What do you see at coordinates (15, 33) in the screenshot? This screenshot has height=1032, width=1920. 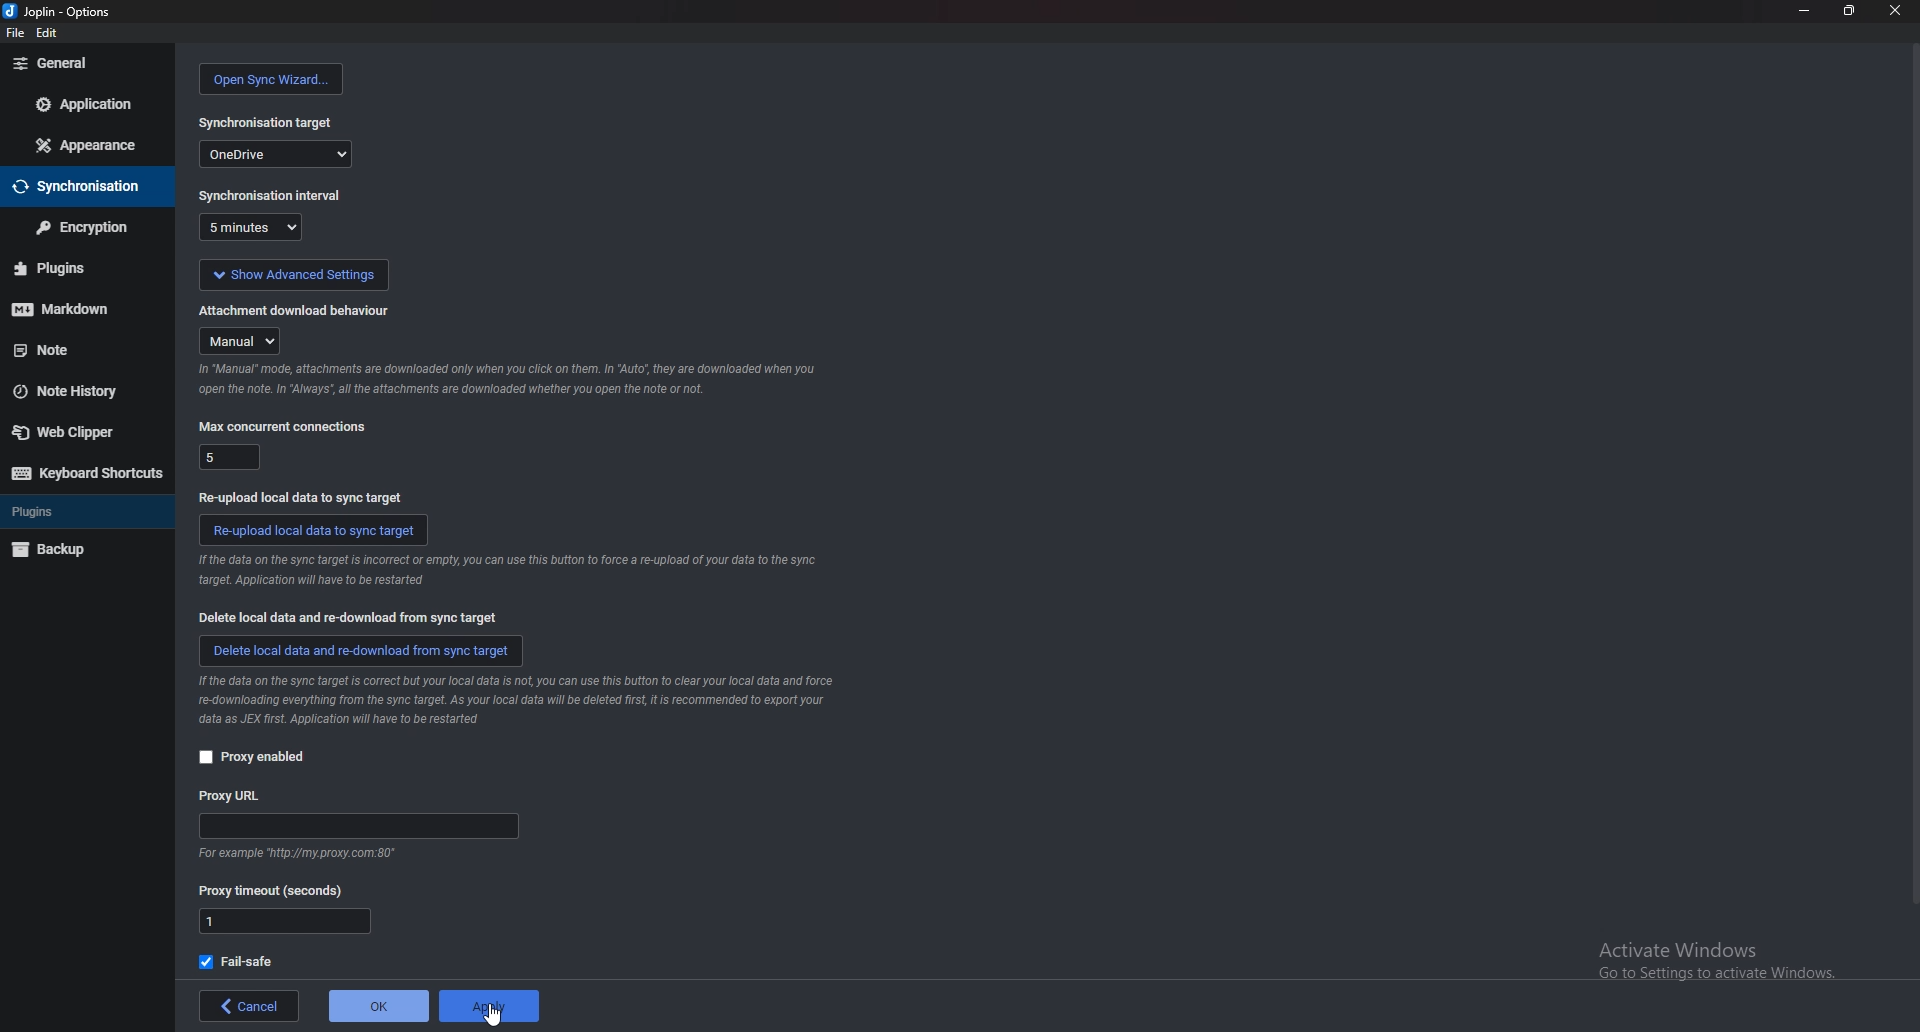 I see `file` at bounding box center [15, 33].